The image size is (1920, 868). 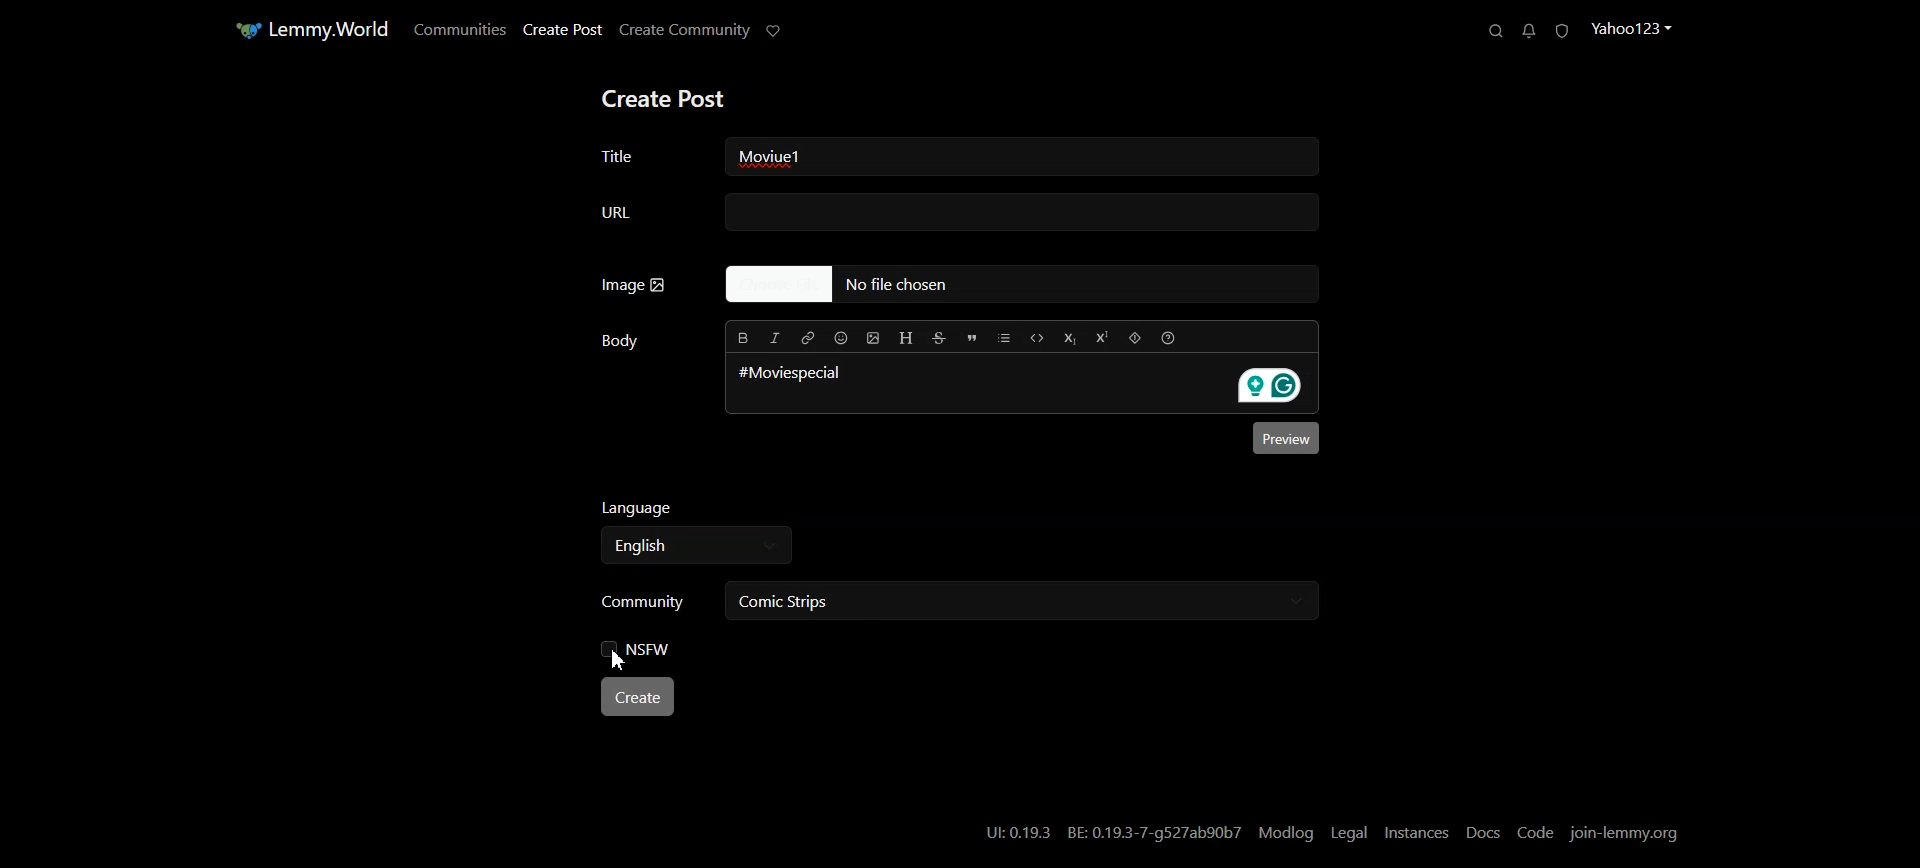 What do you see at coordinates (1111, 832) in the screenshot?
I see `UI:0.19.3 BE: 0.19.3-7-g527ab90b7` at bounding box center [1111, 832].